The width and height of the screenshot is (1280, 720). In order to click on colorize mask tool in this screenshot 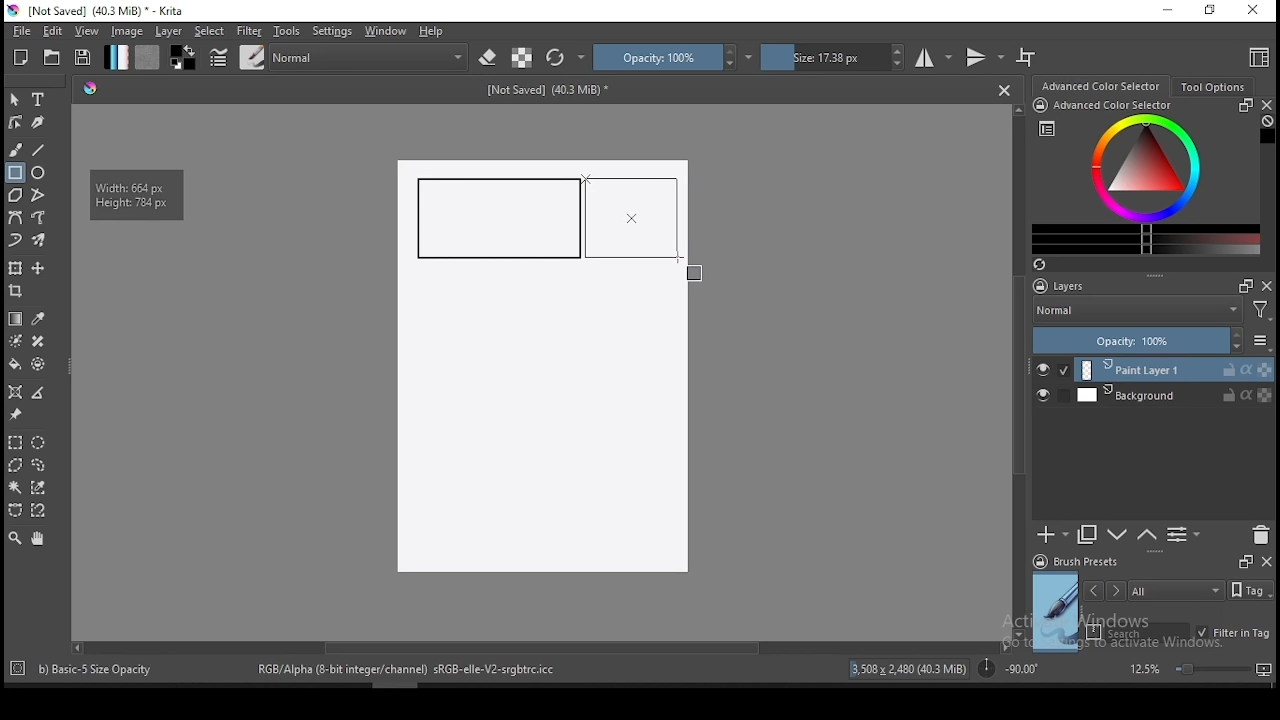, I will do `click(17, 341)`.